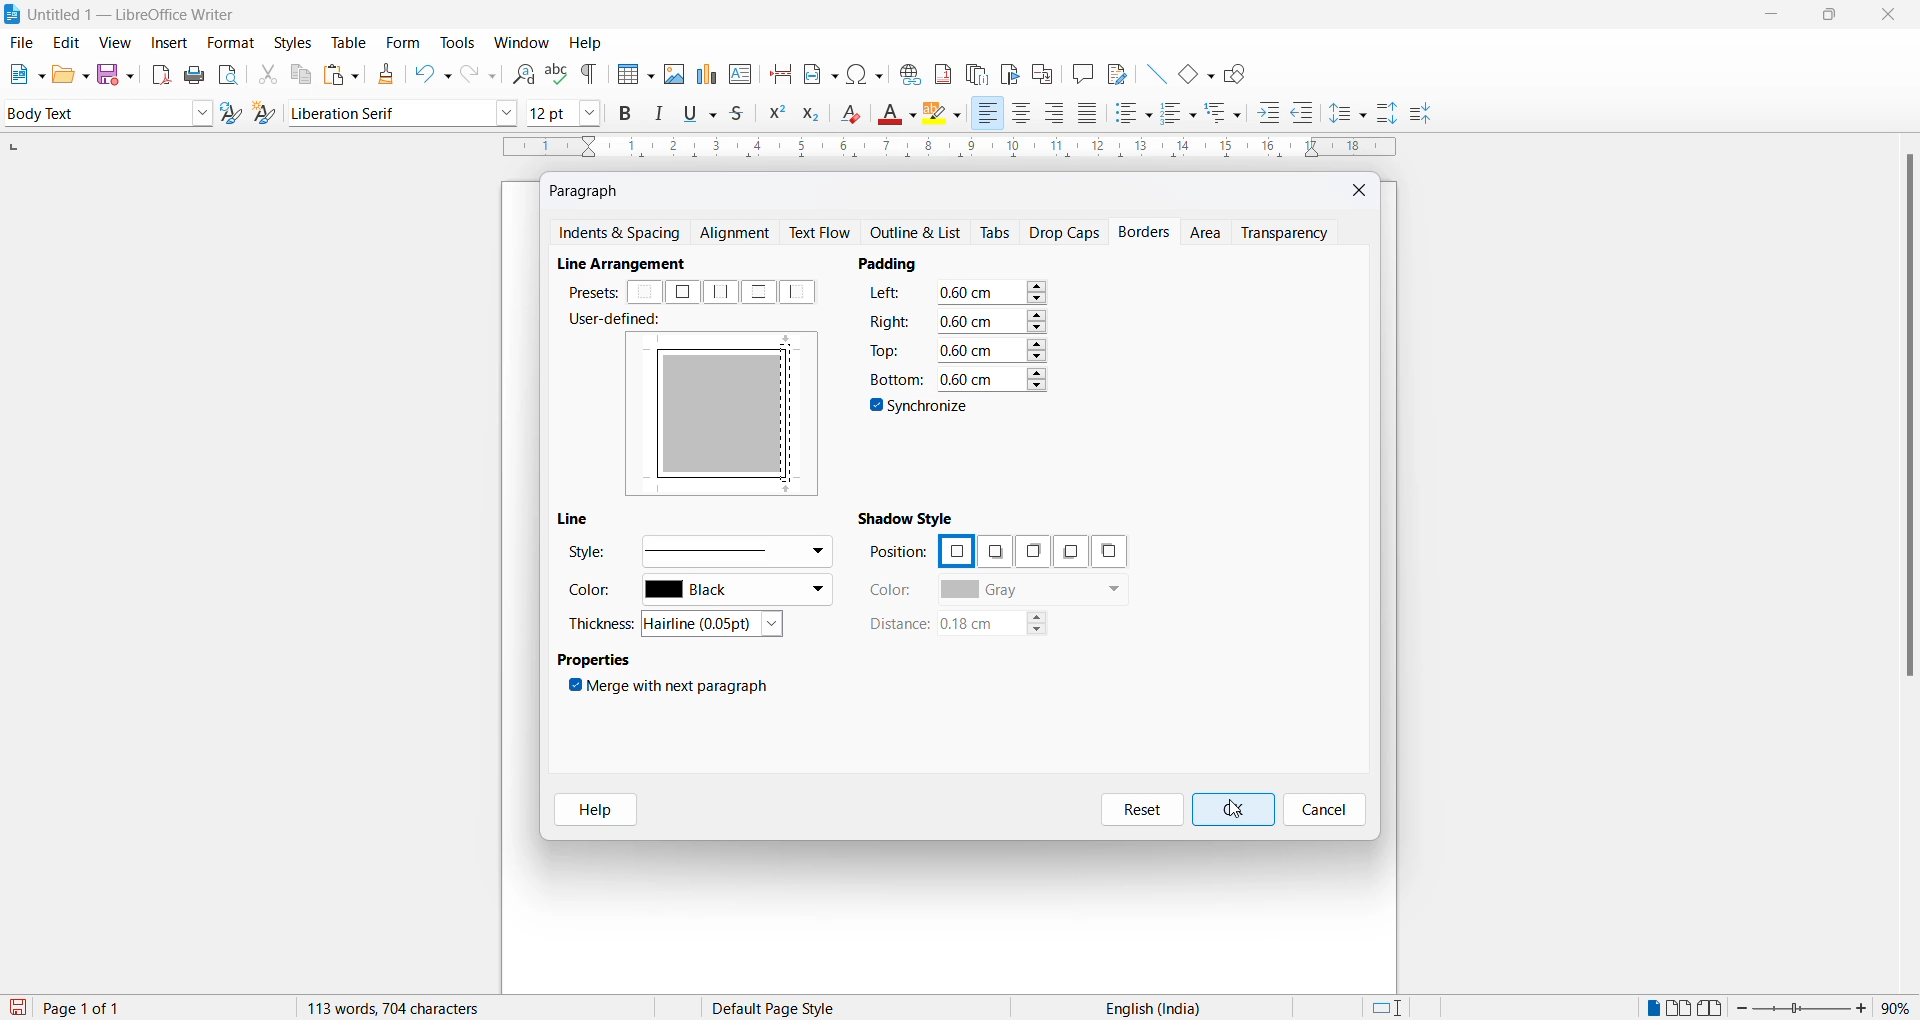 This screenshot has height=1020, width=1920. What do you see at coordinates (626, 114) in the screenshot?
I see `bold` at bounding box center [626, 114].